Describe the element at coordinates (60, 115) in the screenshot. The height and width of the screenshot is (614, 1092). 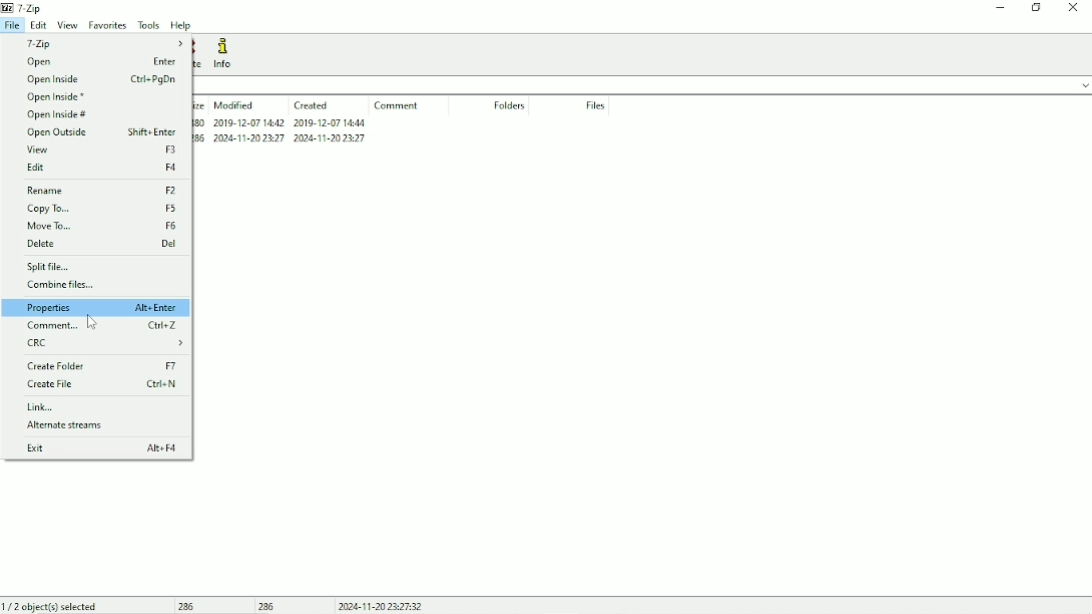
I see `Open Inside #` at that location.